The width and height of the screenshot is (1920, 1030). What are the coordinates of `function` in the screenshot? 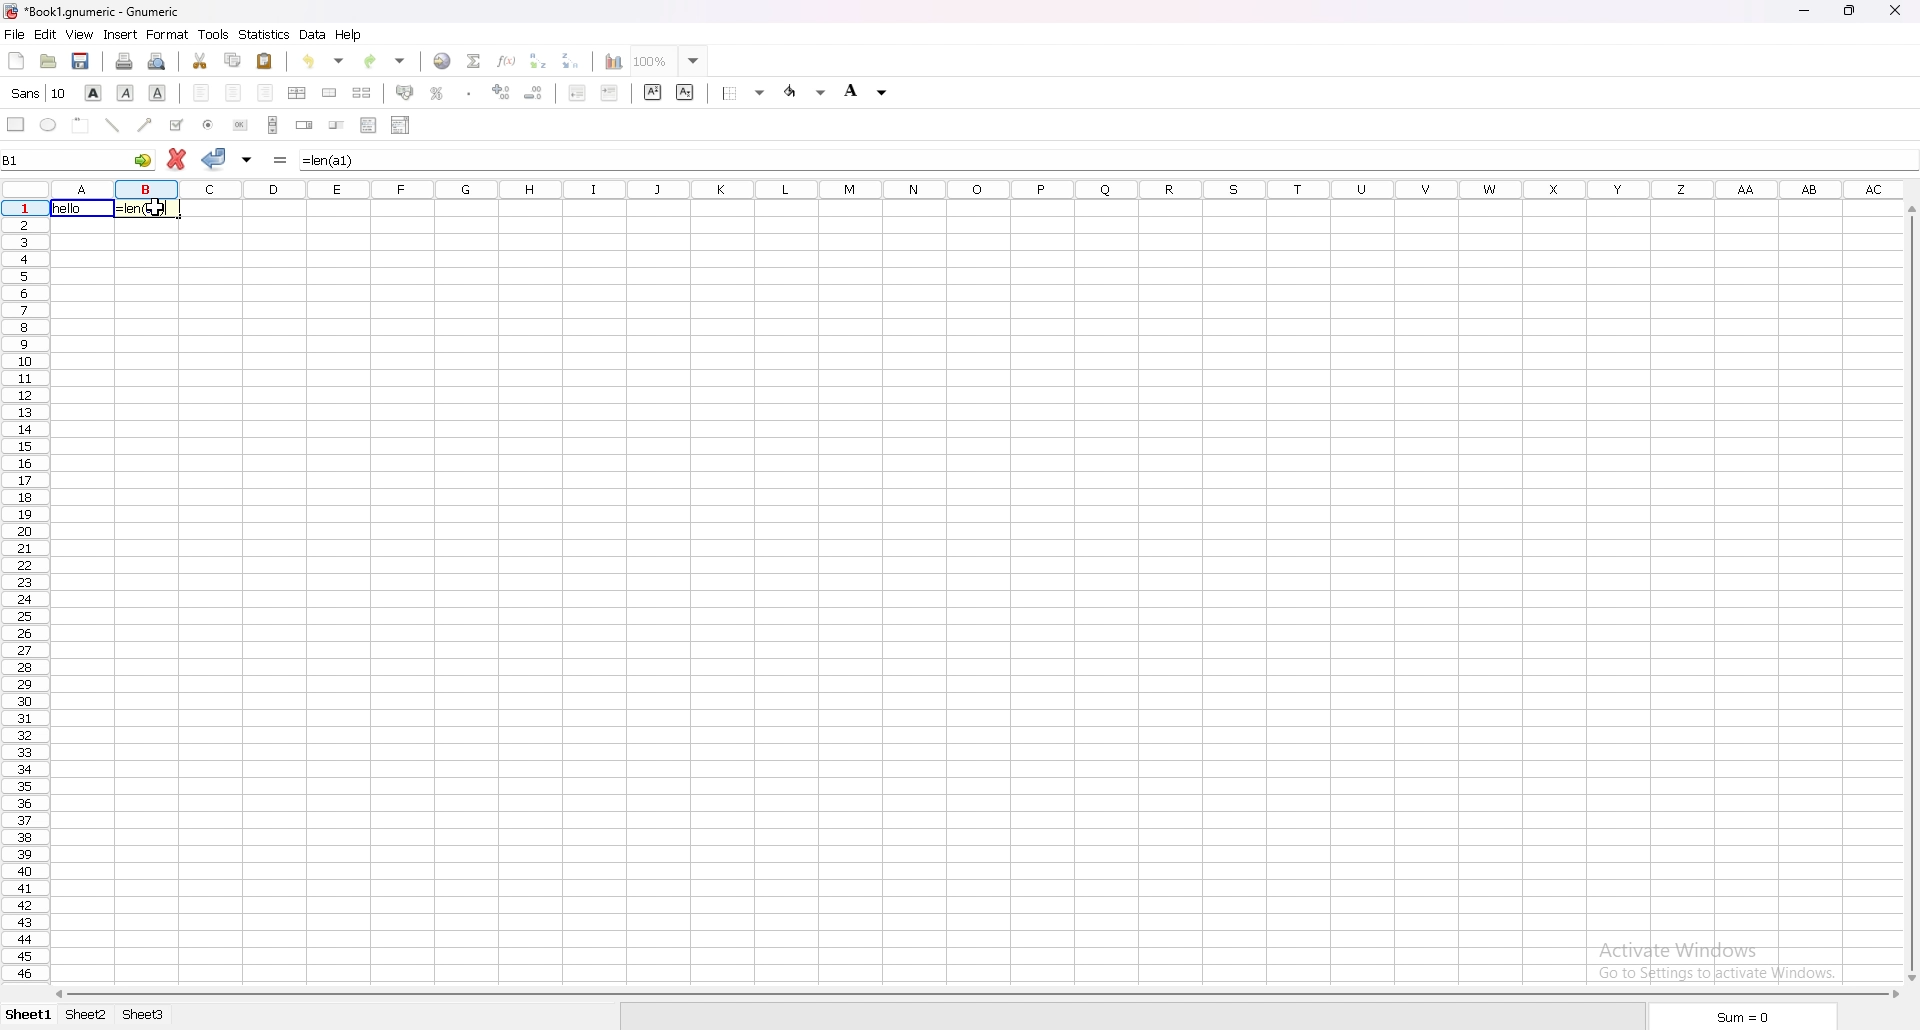 It's located at (507, 60).